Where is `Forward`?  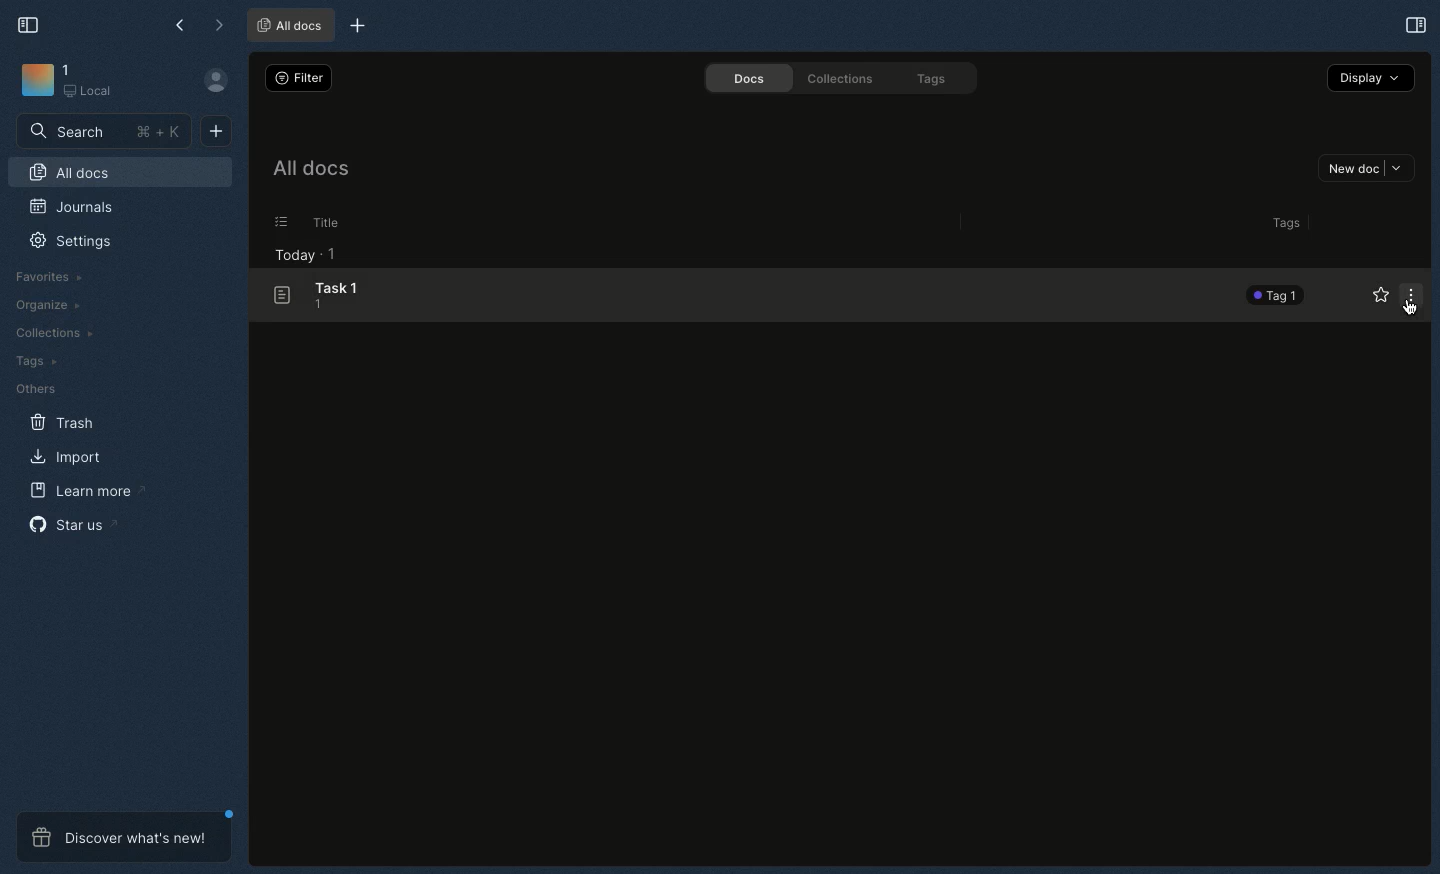
Forward is located at coordinates (220, 24).